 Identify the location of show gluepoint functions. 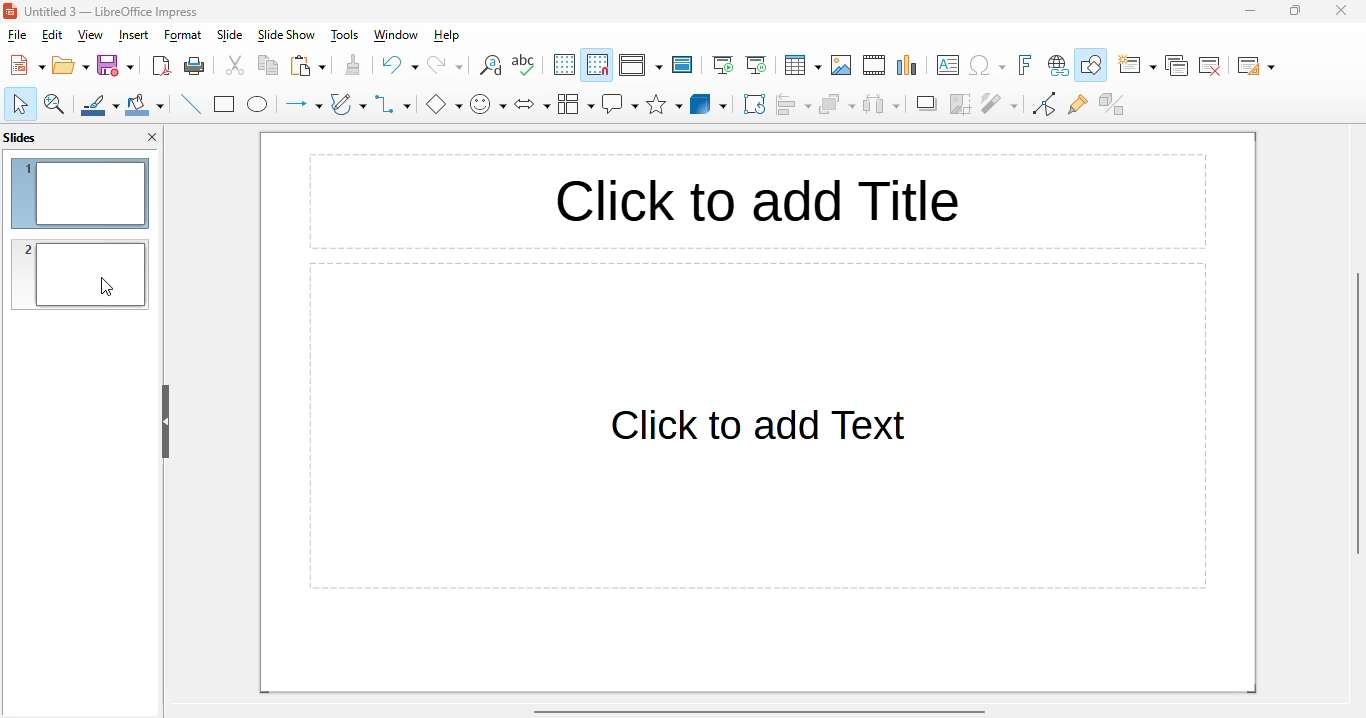
(1077, 105).